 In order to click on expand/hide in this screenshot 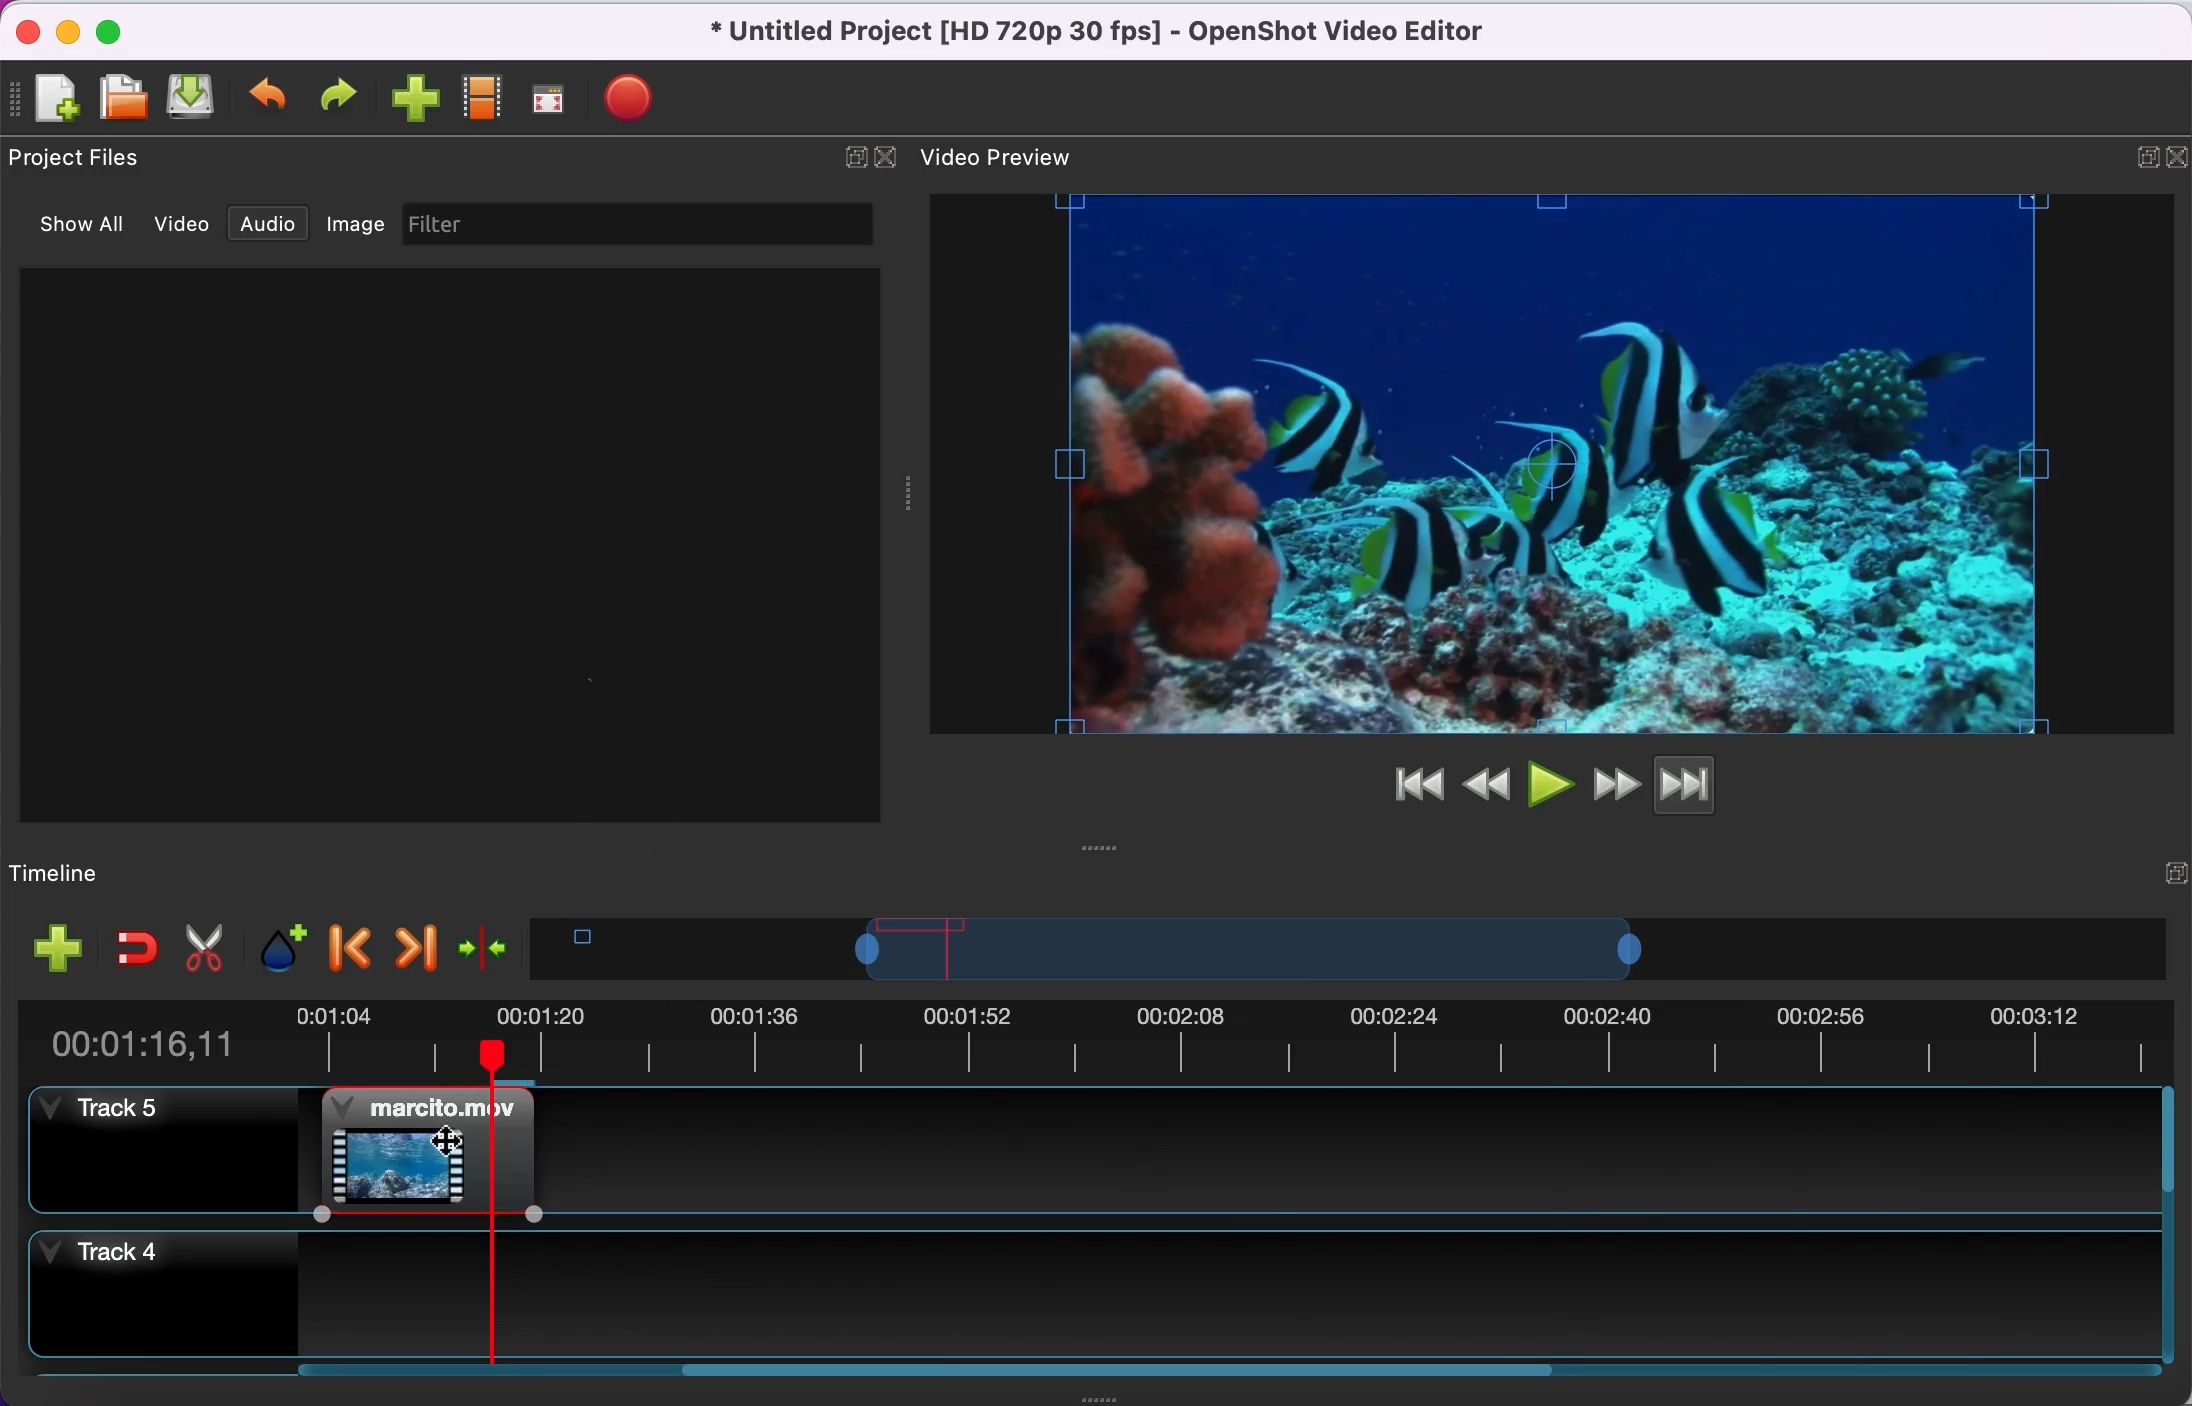, I will do `click(2178, 151)`.